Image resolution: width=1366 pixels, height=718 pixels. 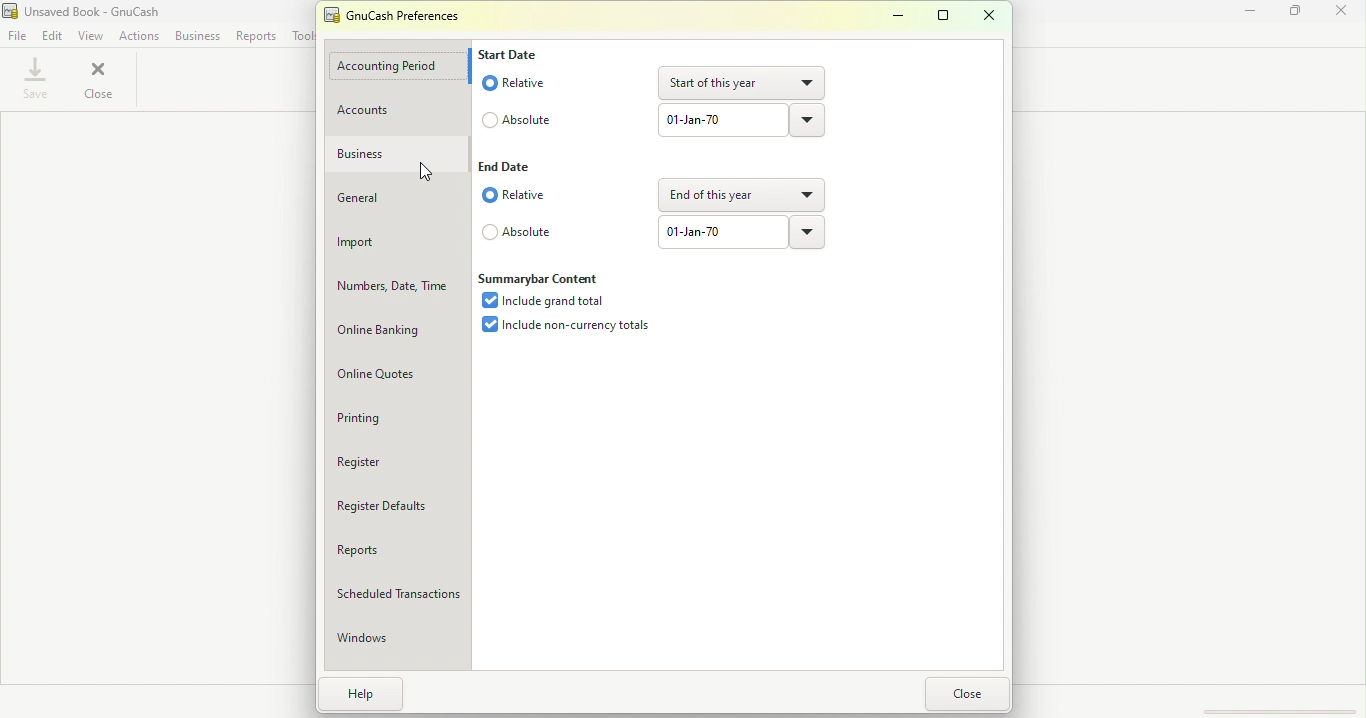 What do you see at coordinates (199, 36) in the screenshot?
I see `Business` at bounding box center [199, 36].